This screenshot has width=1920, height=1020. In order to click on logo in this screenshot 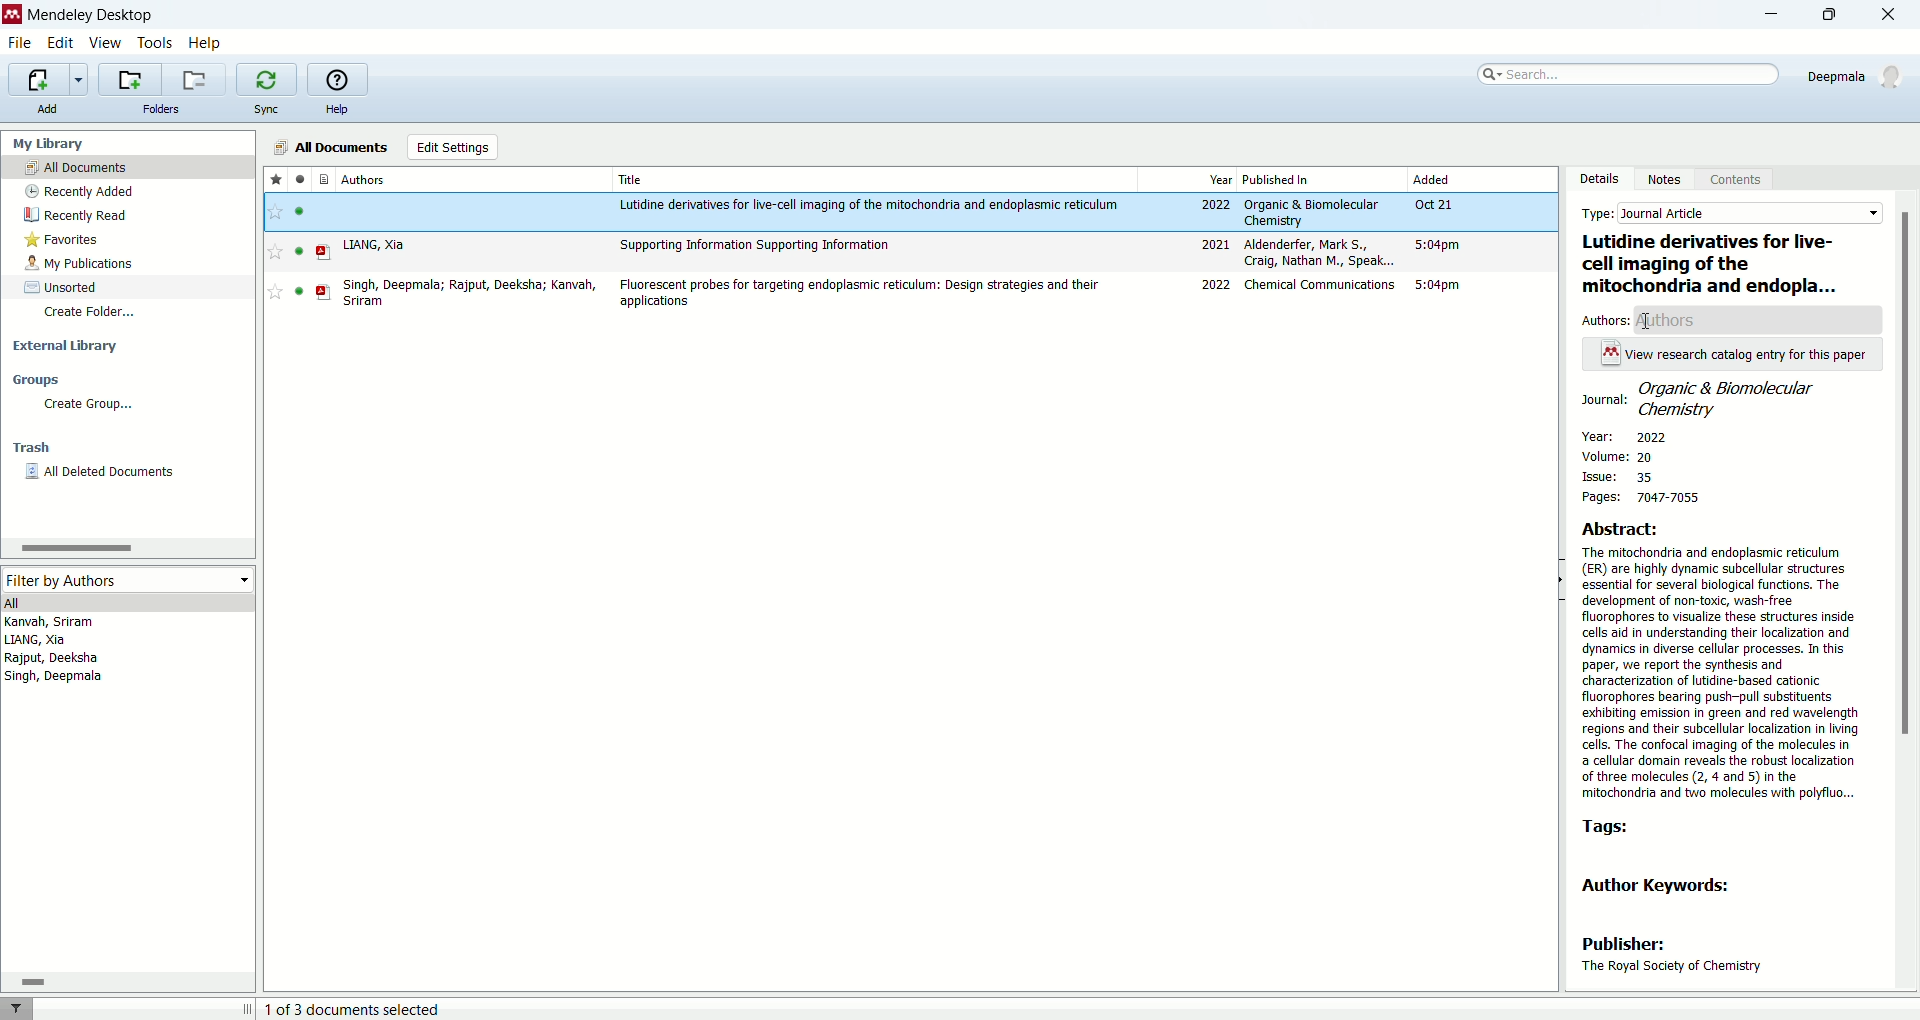, I will do `click(12, 15)`.